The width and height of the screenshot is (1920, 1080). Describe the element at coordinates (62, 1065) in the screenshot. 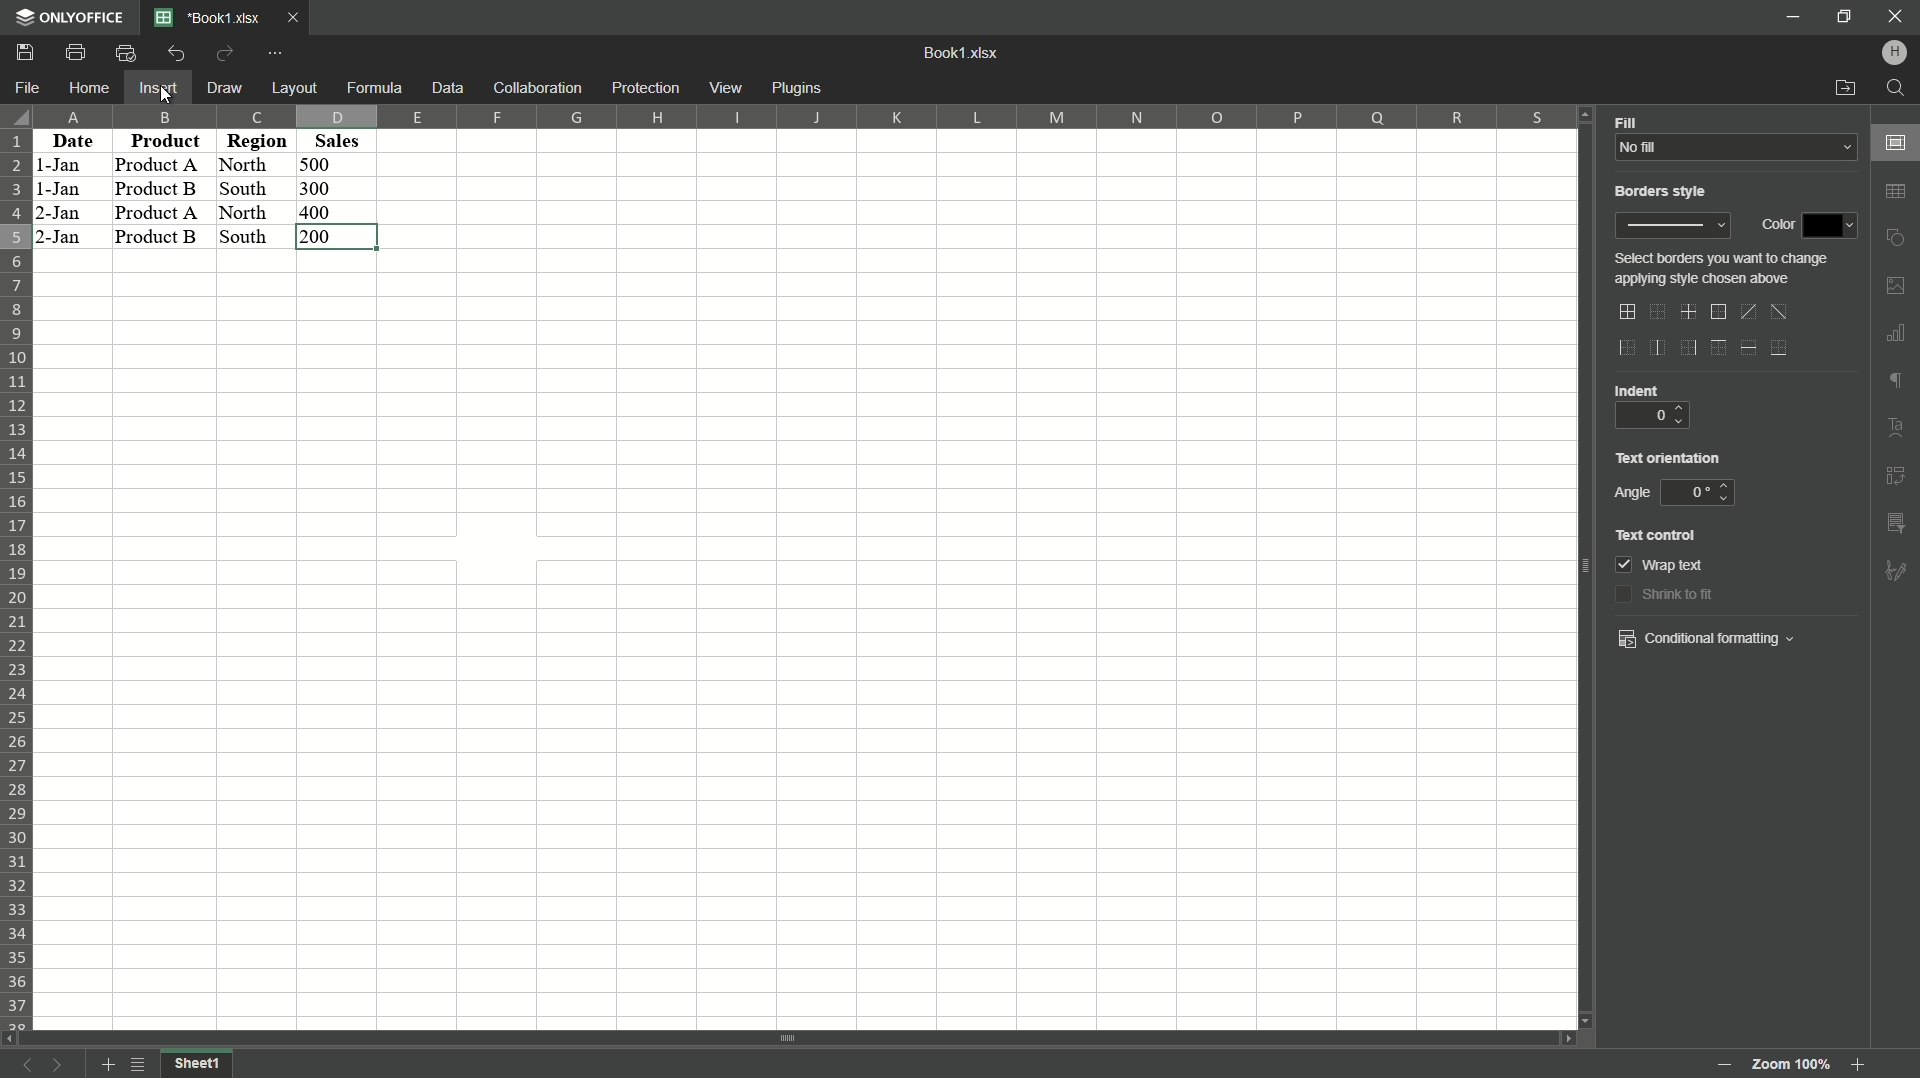

I see `next sheet` at that location.